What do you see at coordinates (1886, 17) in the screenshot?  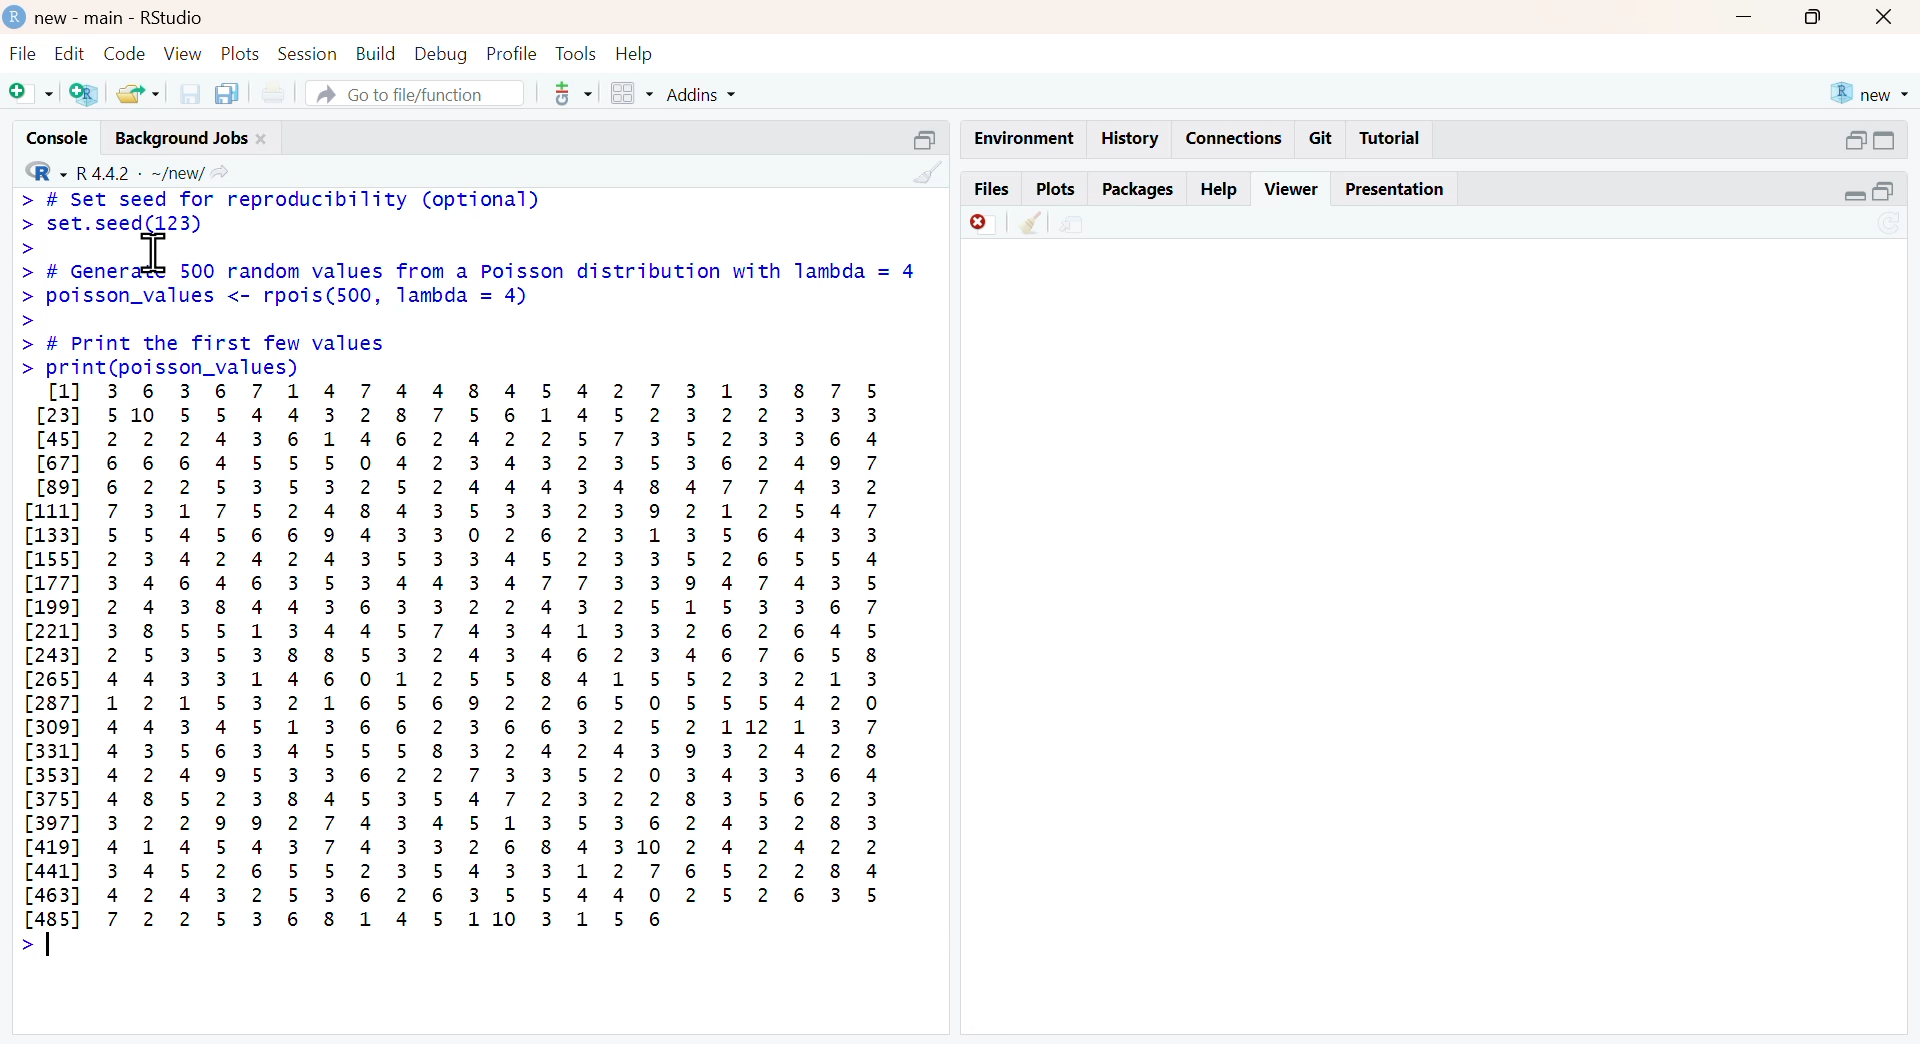 I see `close` at bounding box center [1886, 17].